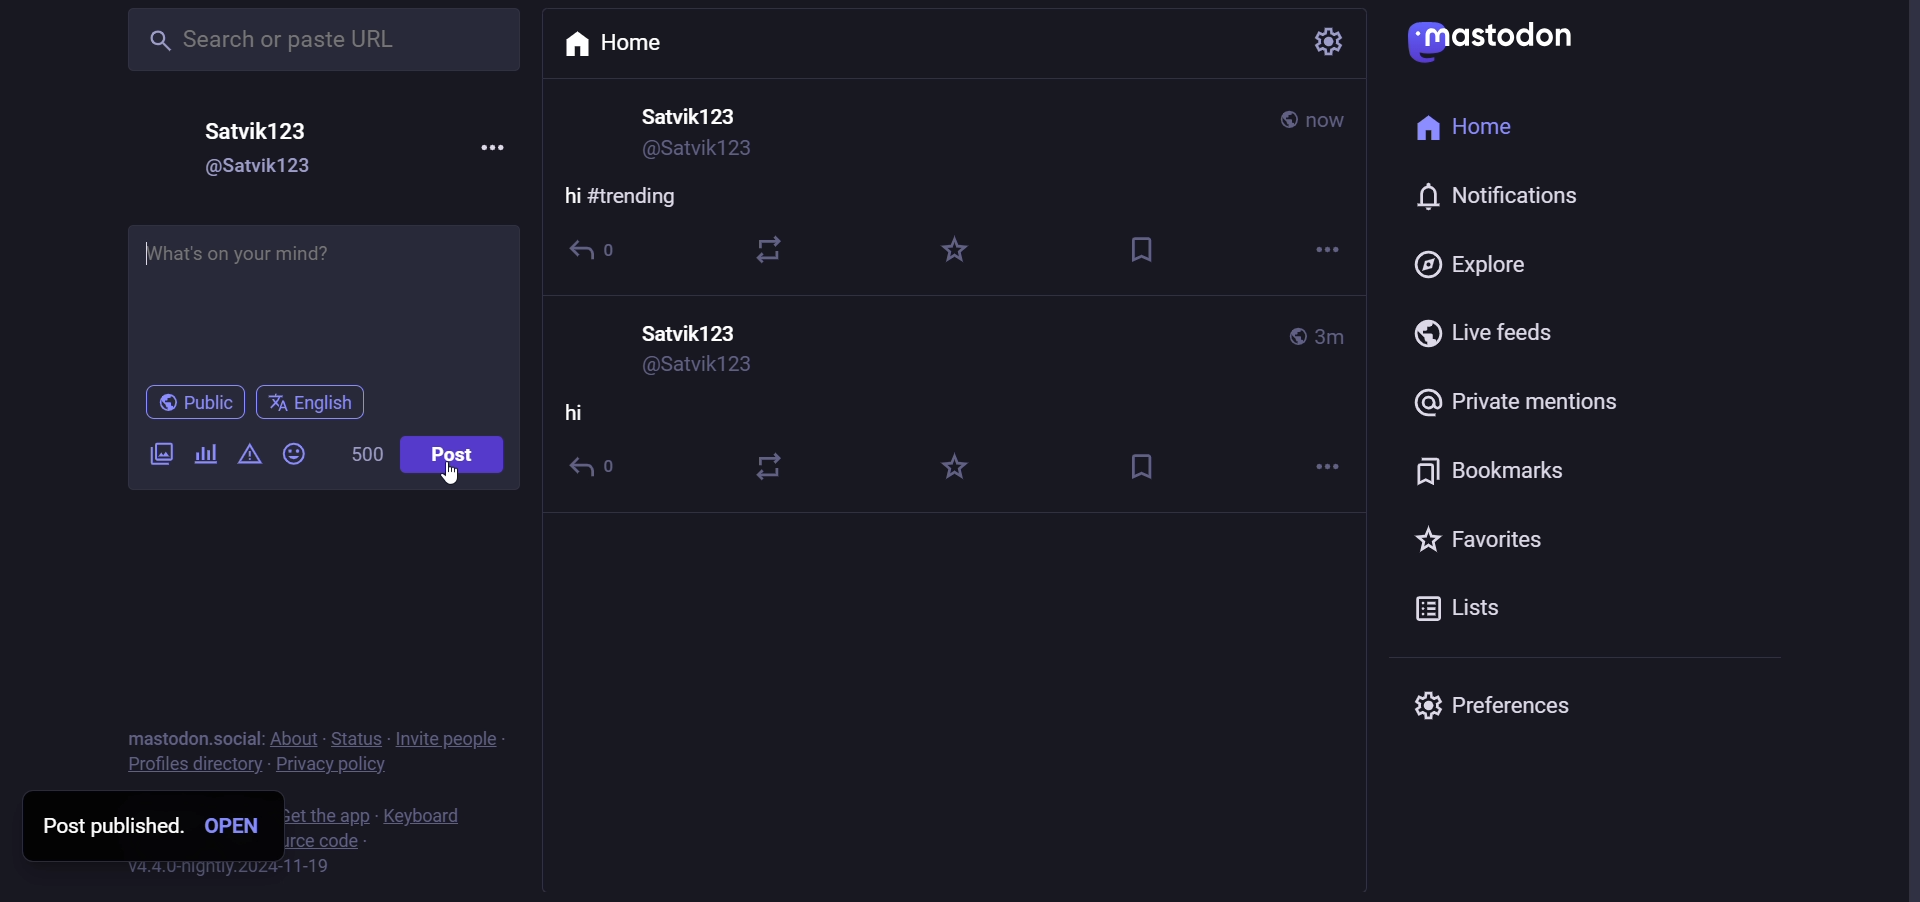  Describe the element at coordinates (203, 253) in the screenshot. I see `Hi #trending` at that location.